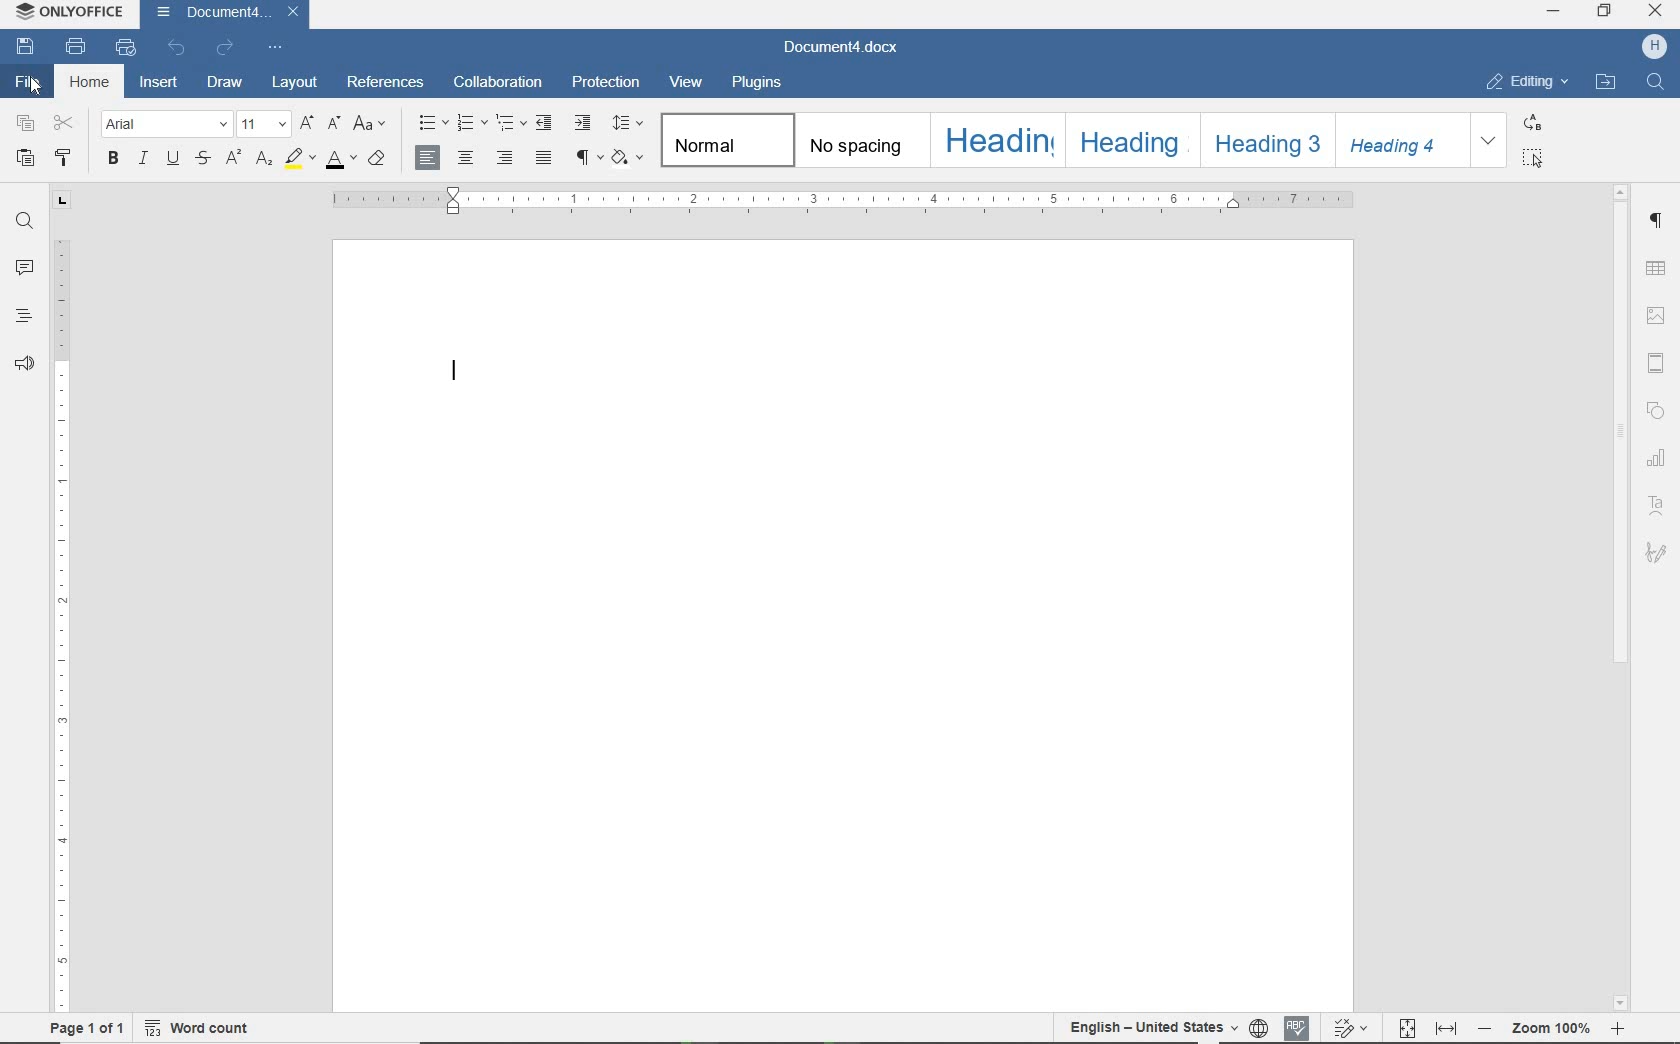  I want to click on copy, so click(24, 124).